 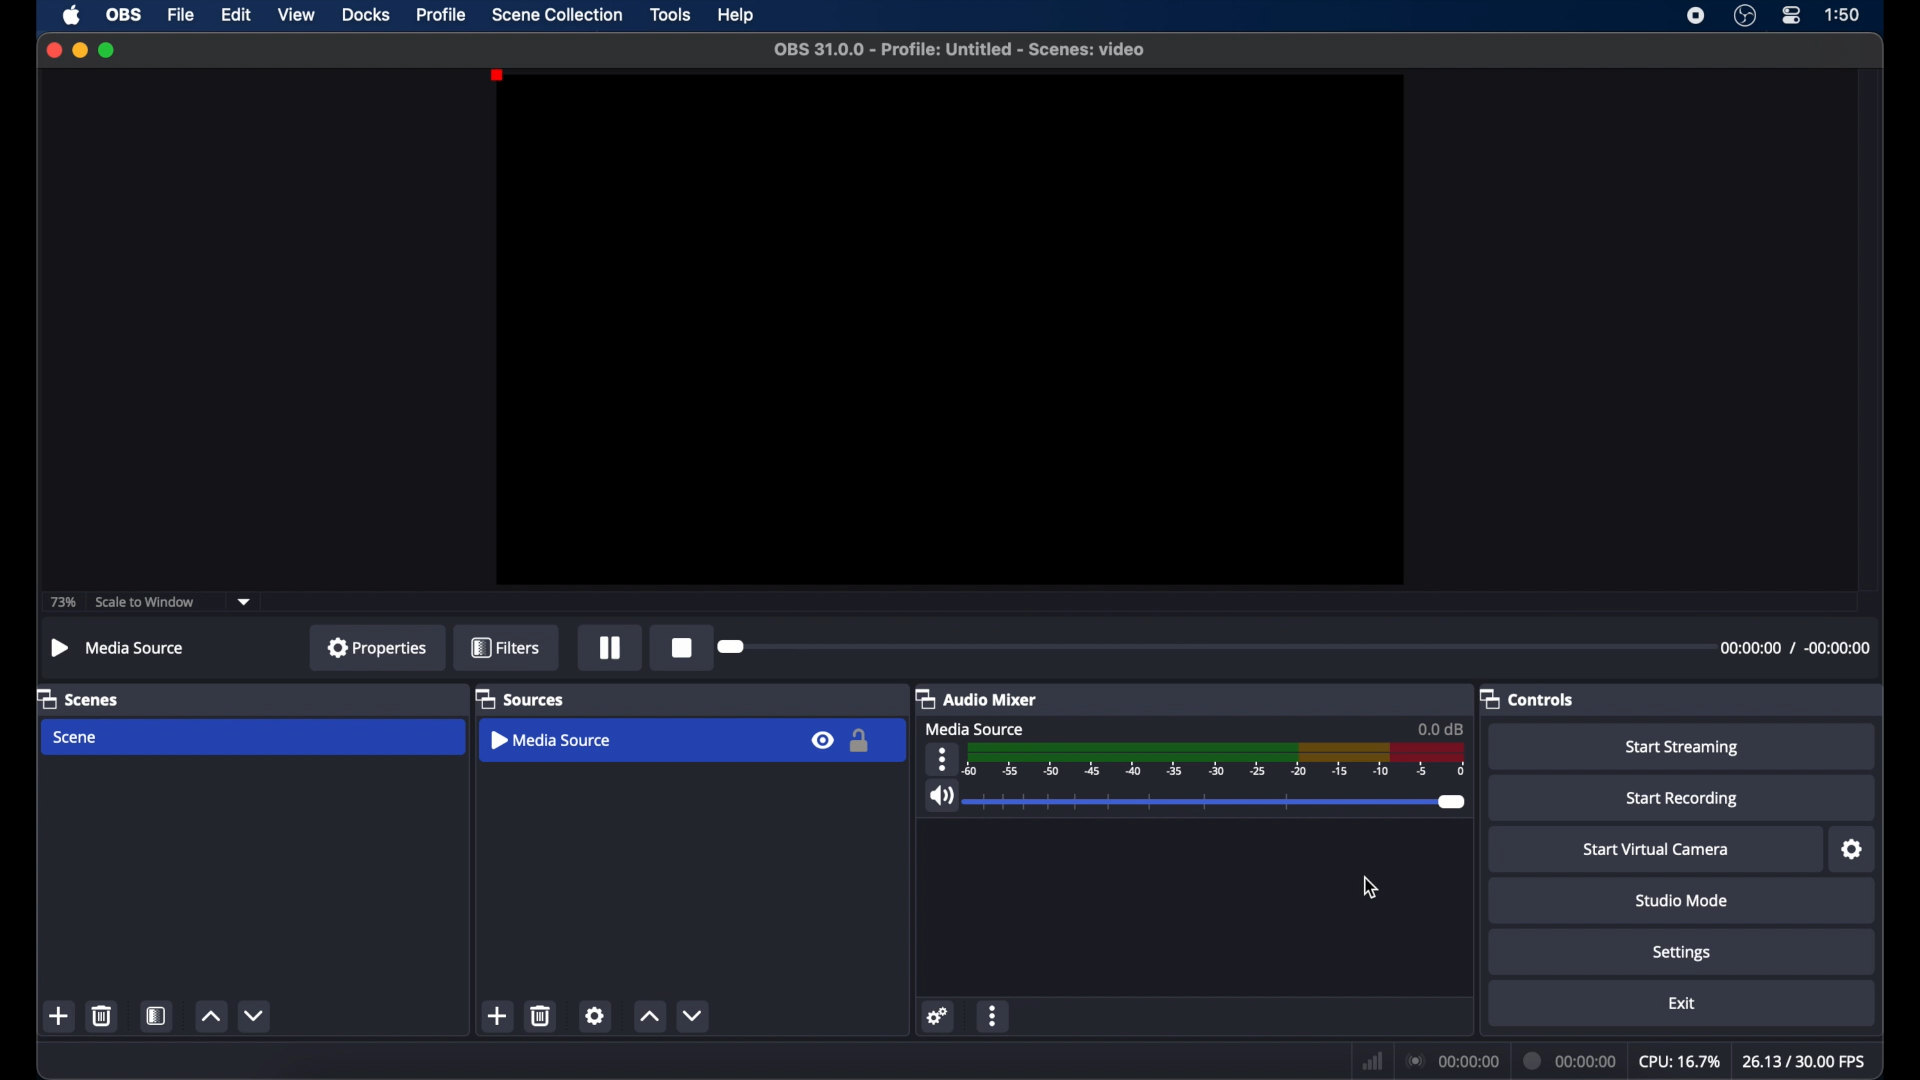 I want to click on pause, so click(x=606, y=648).